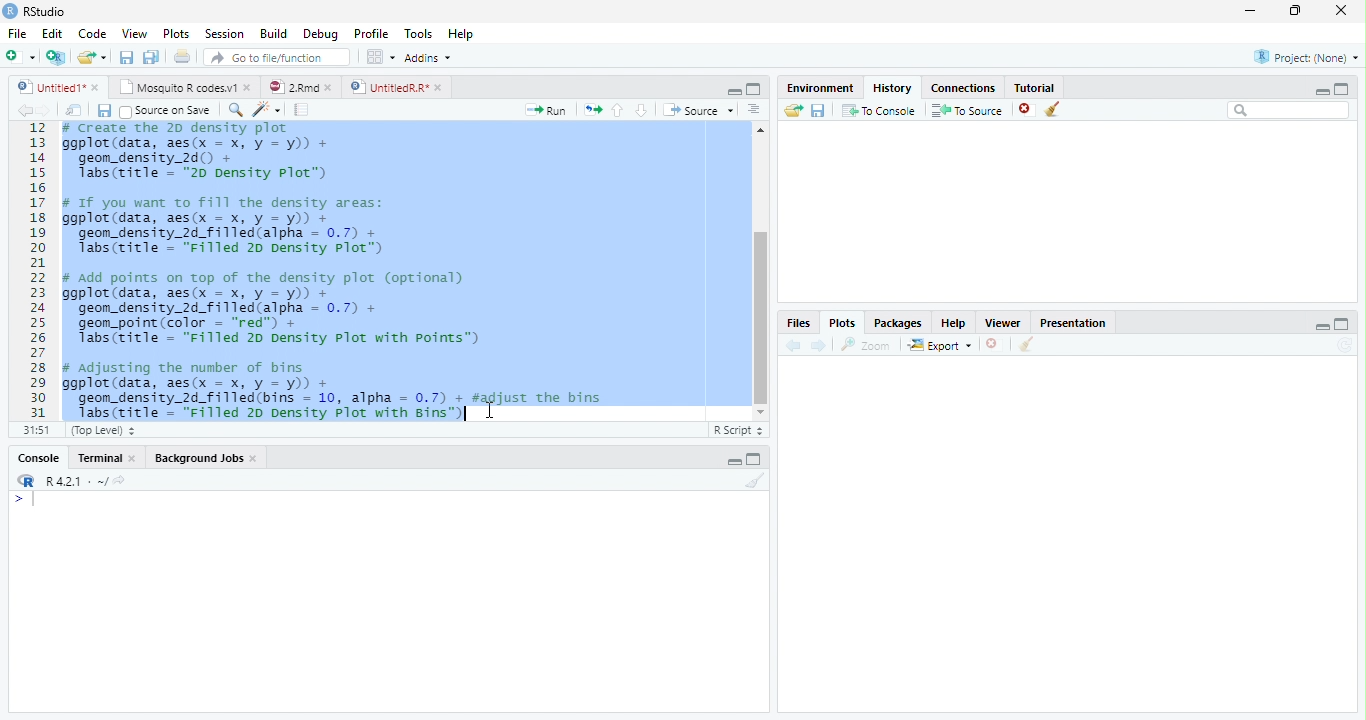  What do you see at coordinates (1348, 345) in the screenshot?
I see `Refresh` at bounding box center [1348, 345].